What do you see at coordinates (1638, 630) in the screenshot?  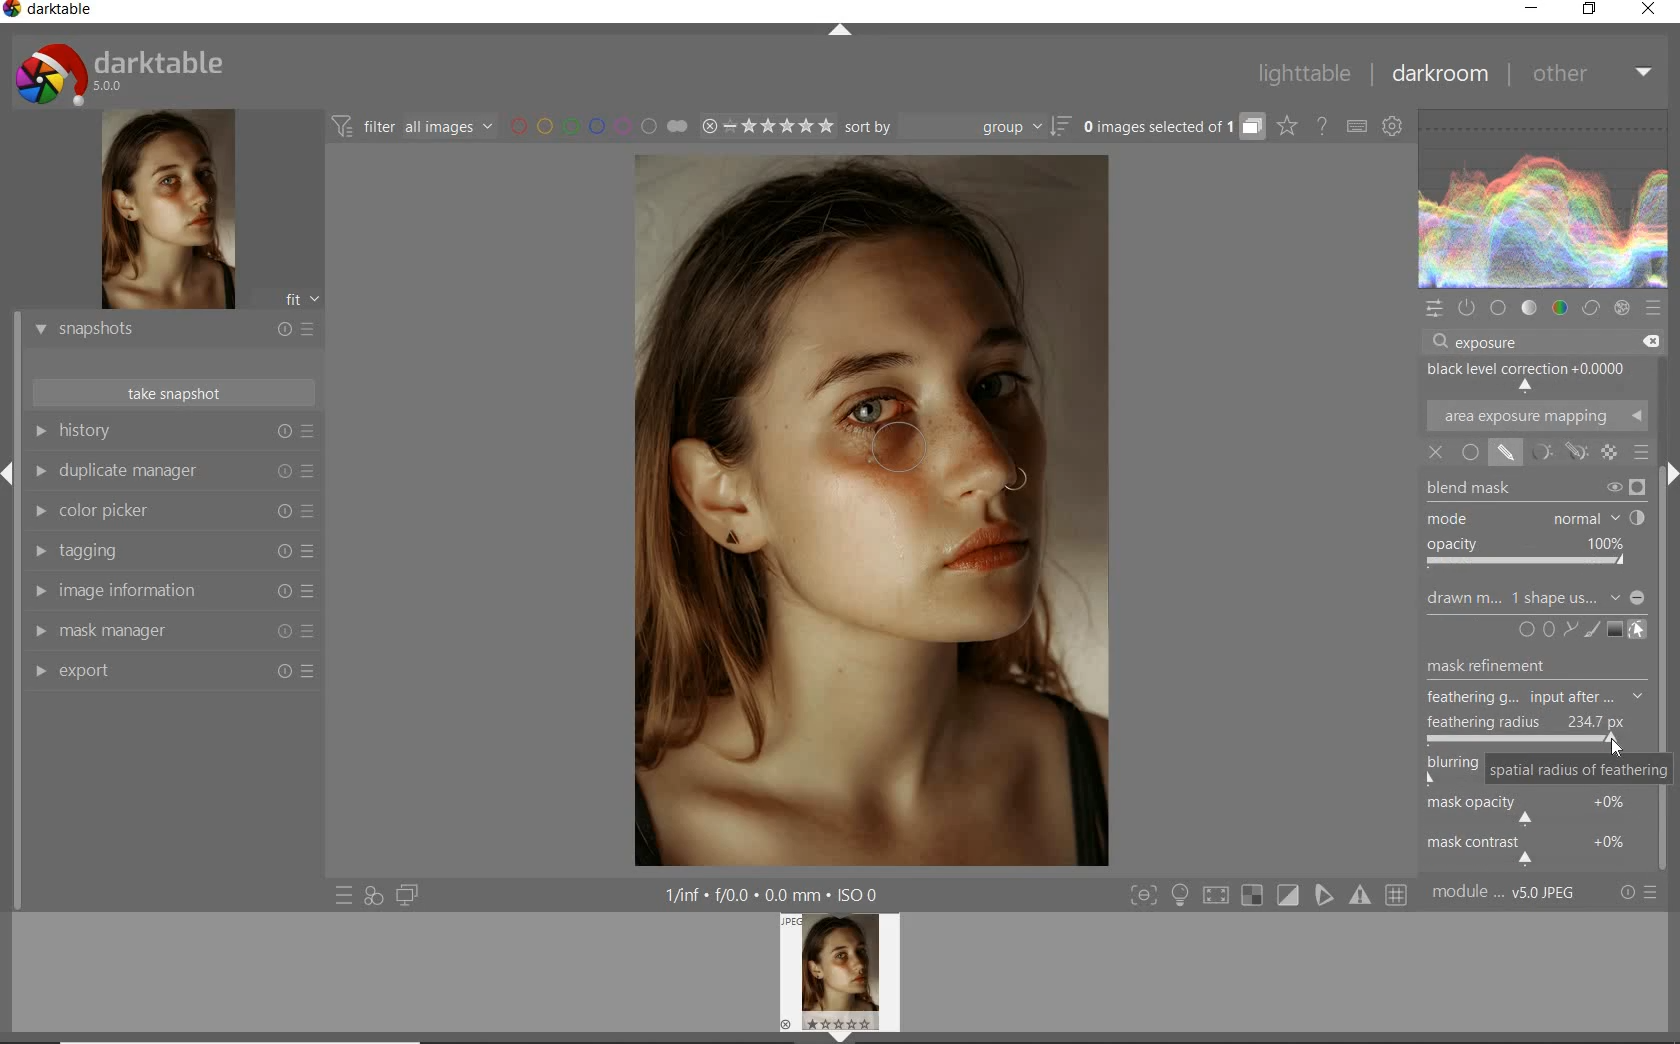 I see `SHOW AND EDIT MASK ELEMENT` at bounding box center [1638, 630].